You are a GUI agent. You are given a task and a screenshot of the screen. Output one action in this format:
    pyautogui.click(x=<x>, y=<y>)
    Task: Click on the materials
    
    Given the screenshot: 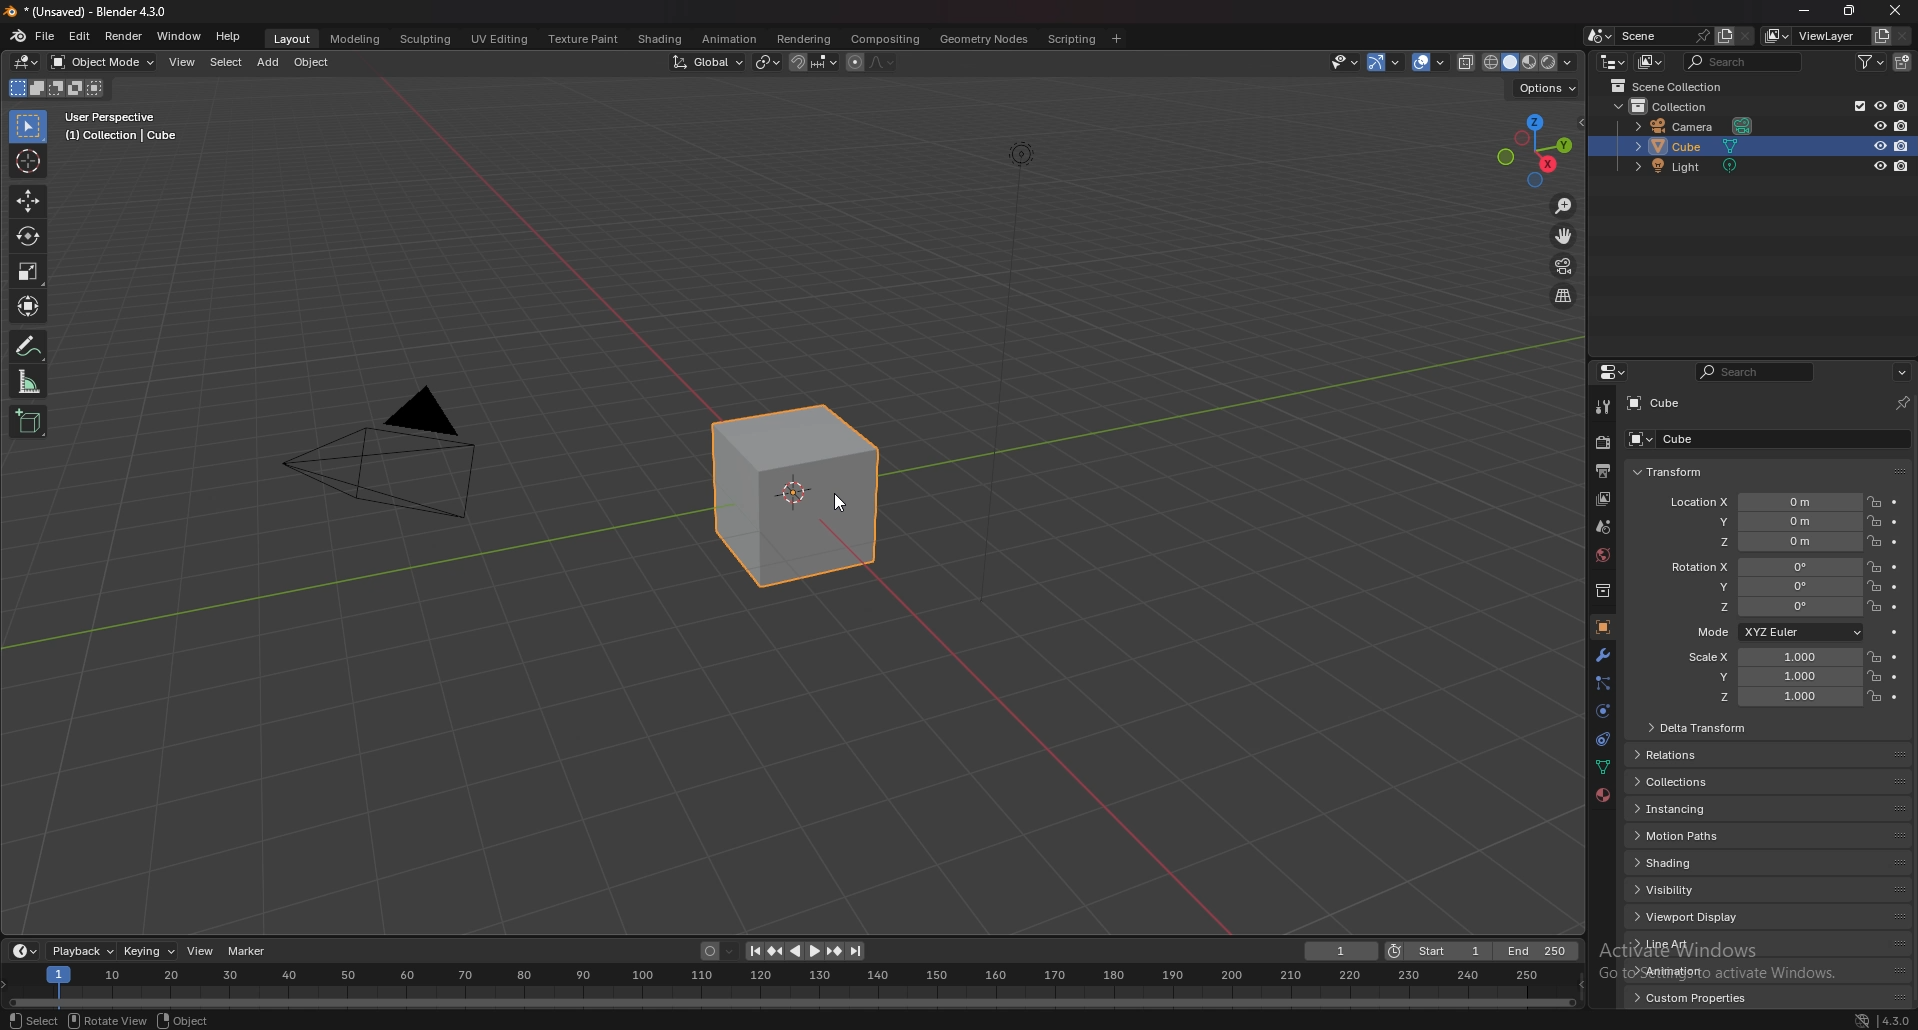 What is the action you would take?
    pyautogui.click(x=1603, y=795)
    